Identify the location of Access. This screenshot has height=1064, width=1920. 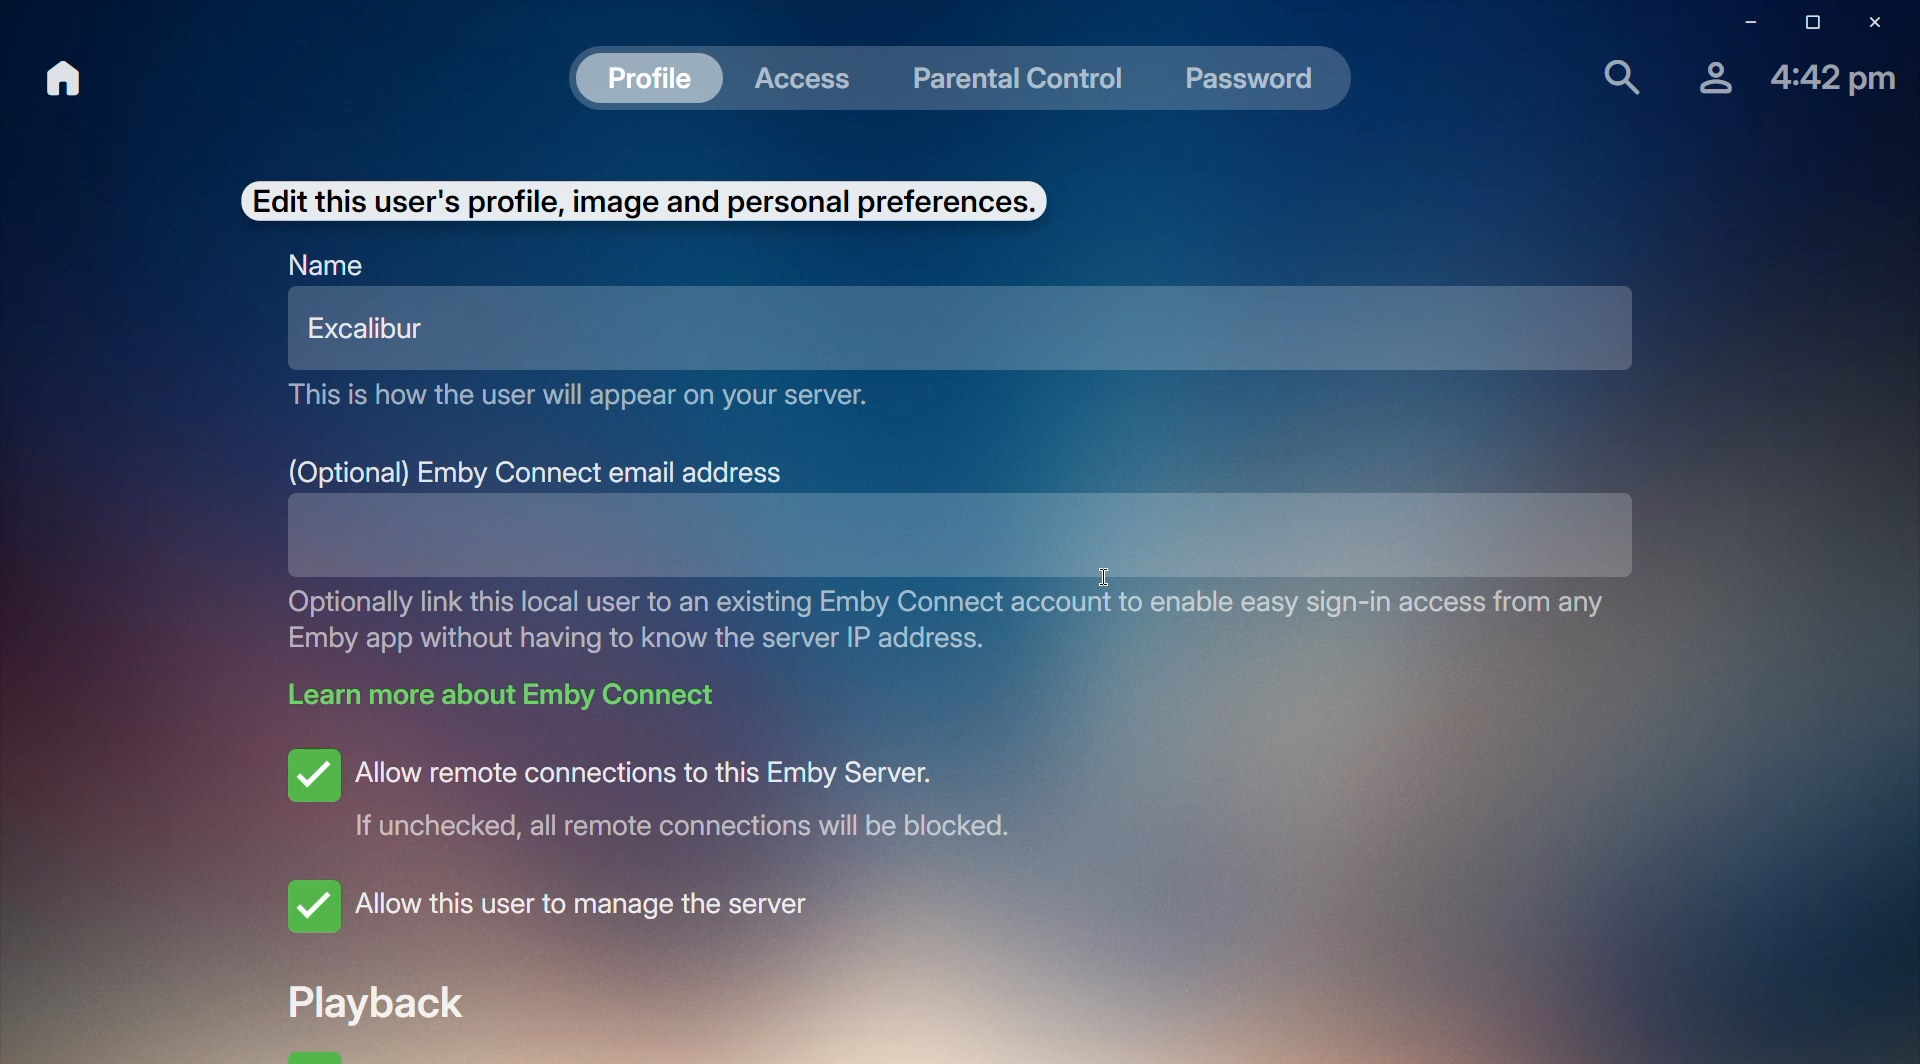
(807, 75).